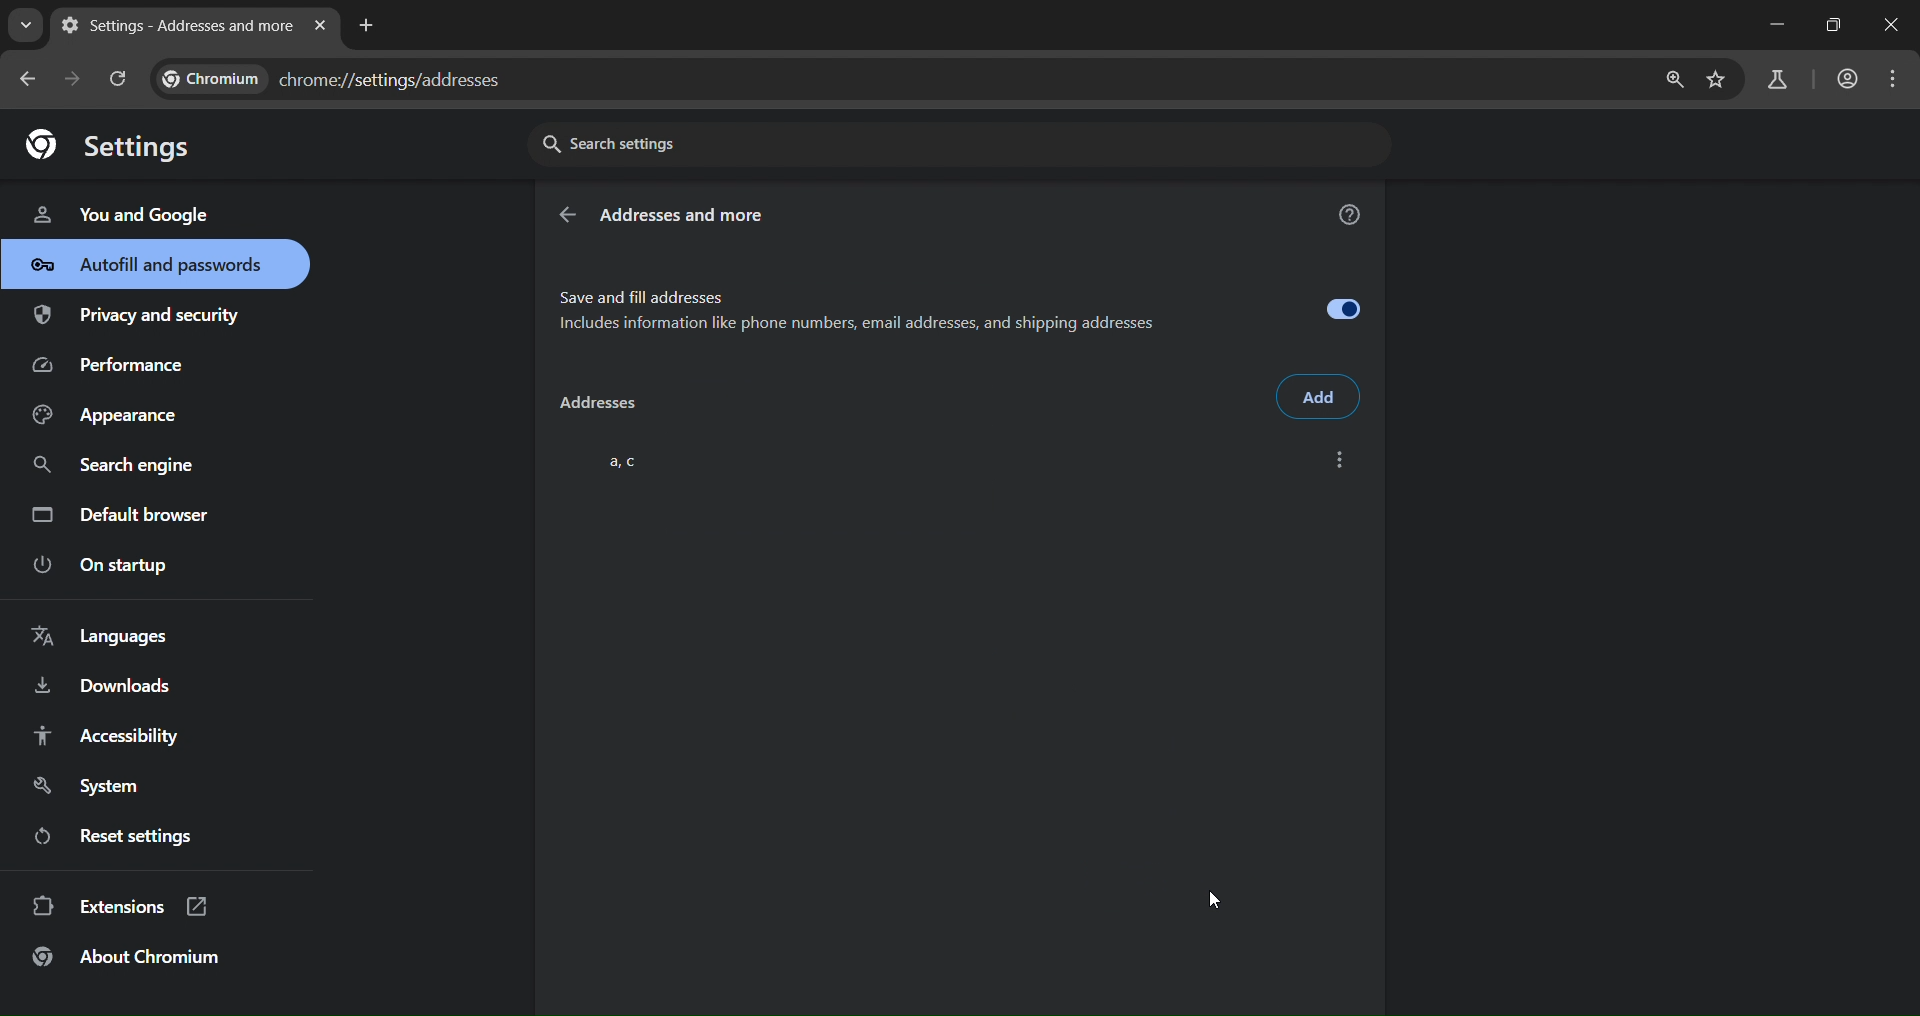  I want to click on performance, so click(116, 370).